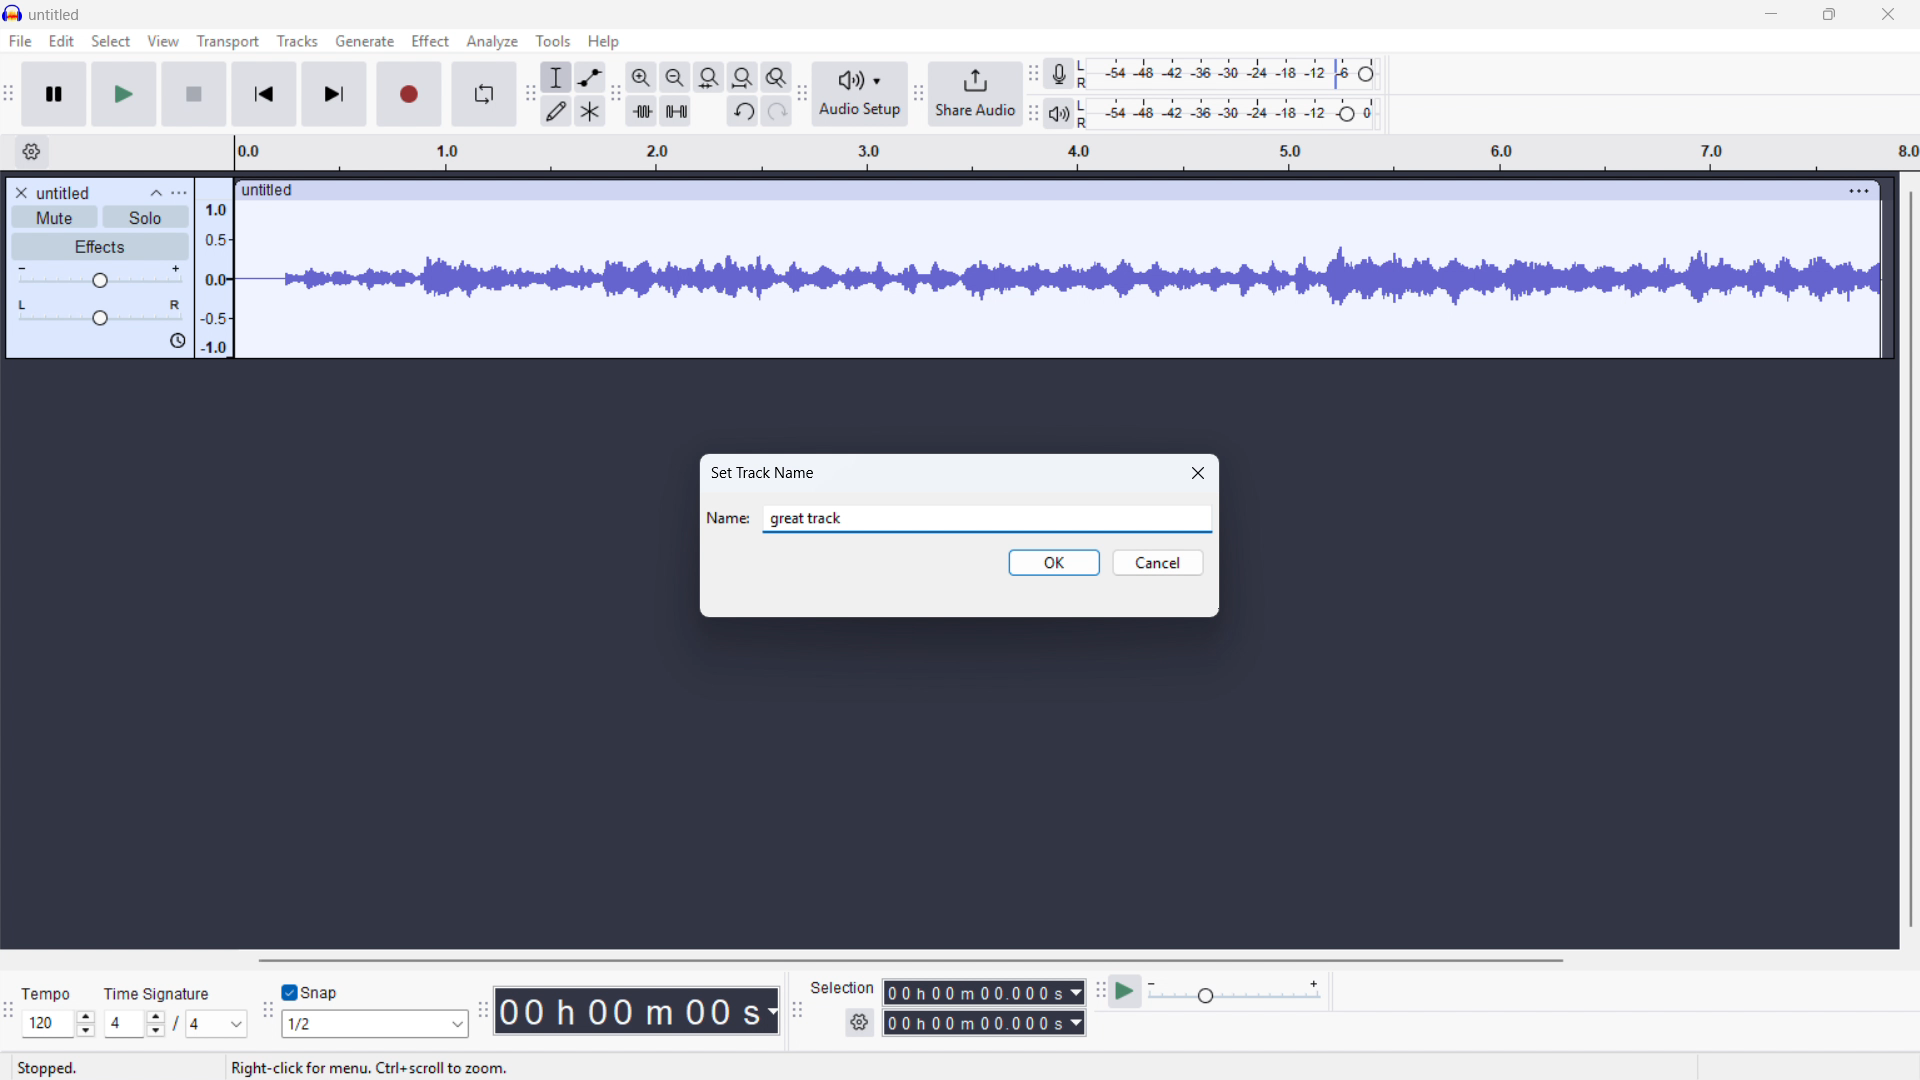  I want to click on Selection settings , so click(860, 1022).